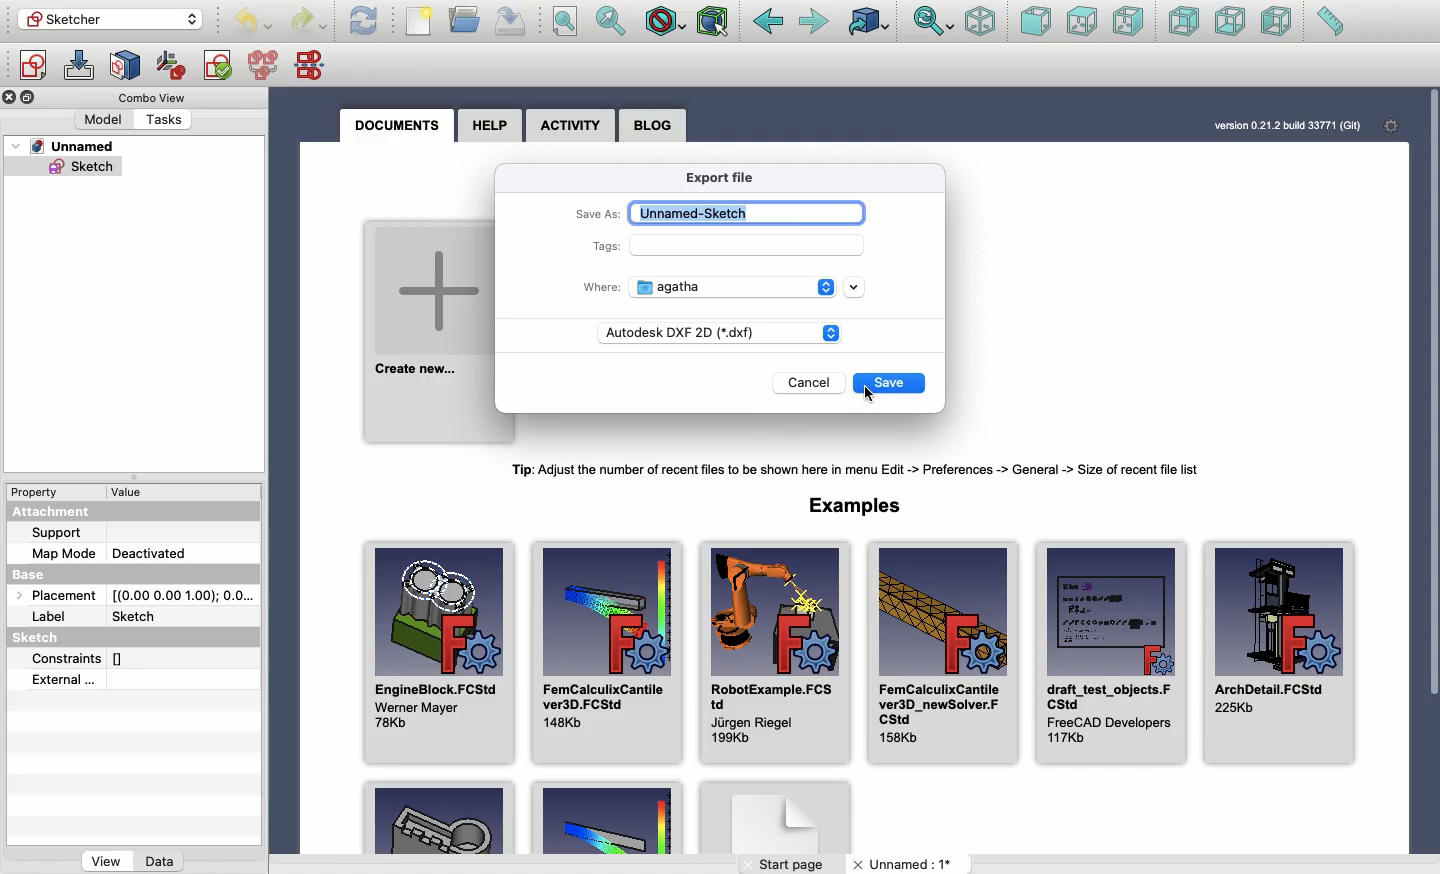 The image size is (1440, 874). Describe the element at coordinates (104, 617) in the screenshot. I see `Label Sketch` at that location.